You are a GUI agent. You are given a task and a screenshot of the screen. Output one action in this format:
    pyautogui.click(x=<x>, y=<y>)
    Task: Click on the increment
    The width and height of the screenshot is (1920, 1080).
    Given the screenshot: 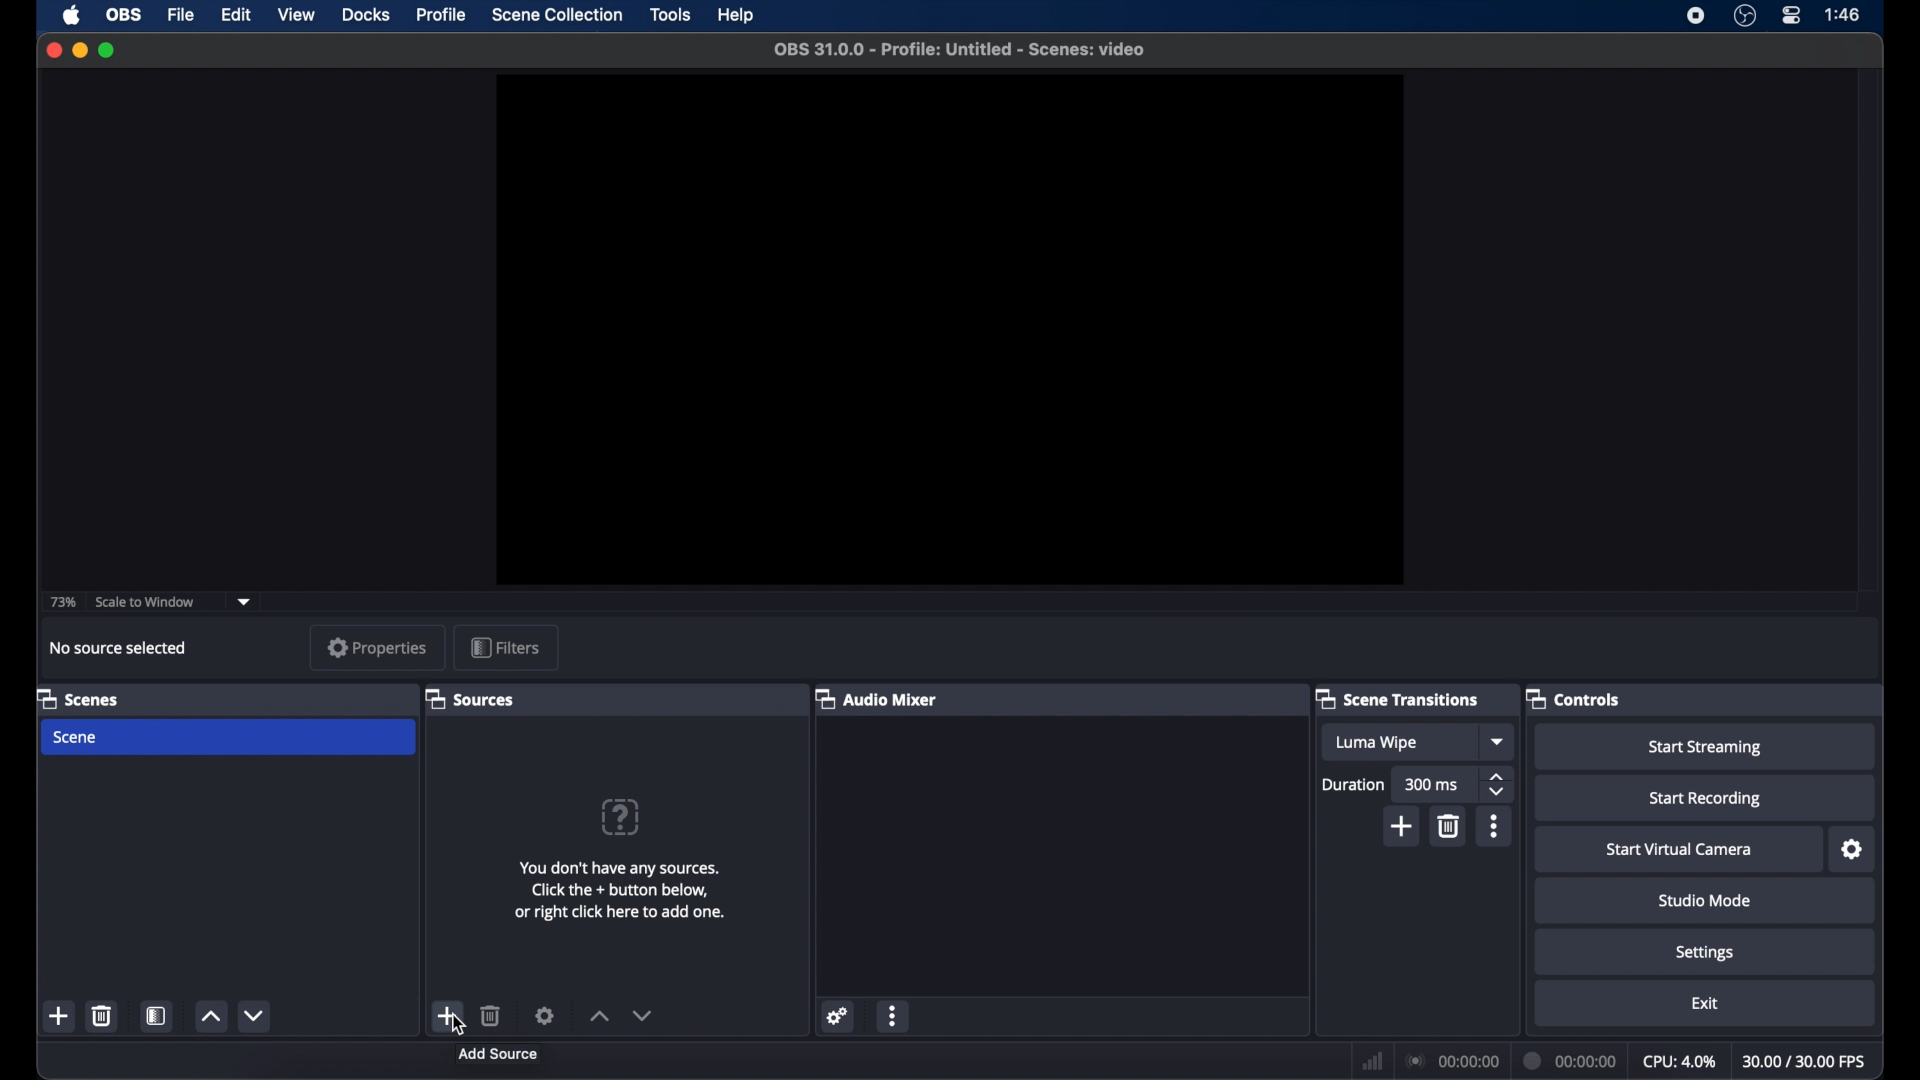 What is the action you would take?
    pyautogui.click(x=211, y=1016)
    